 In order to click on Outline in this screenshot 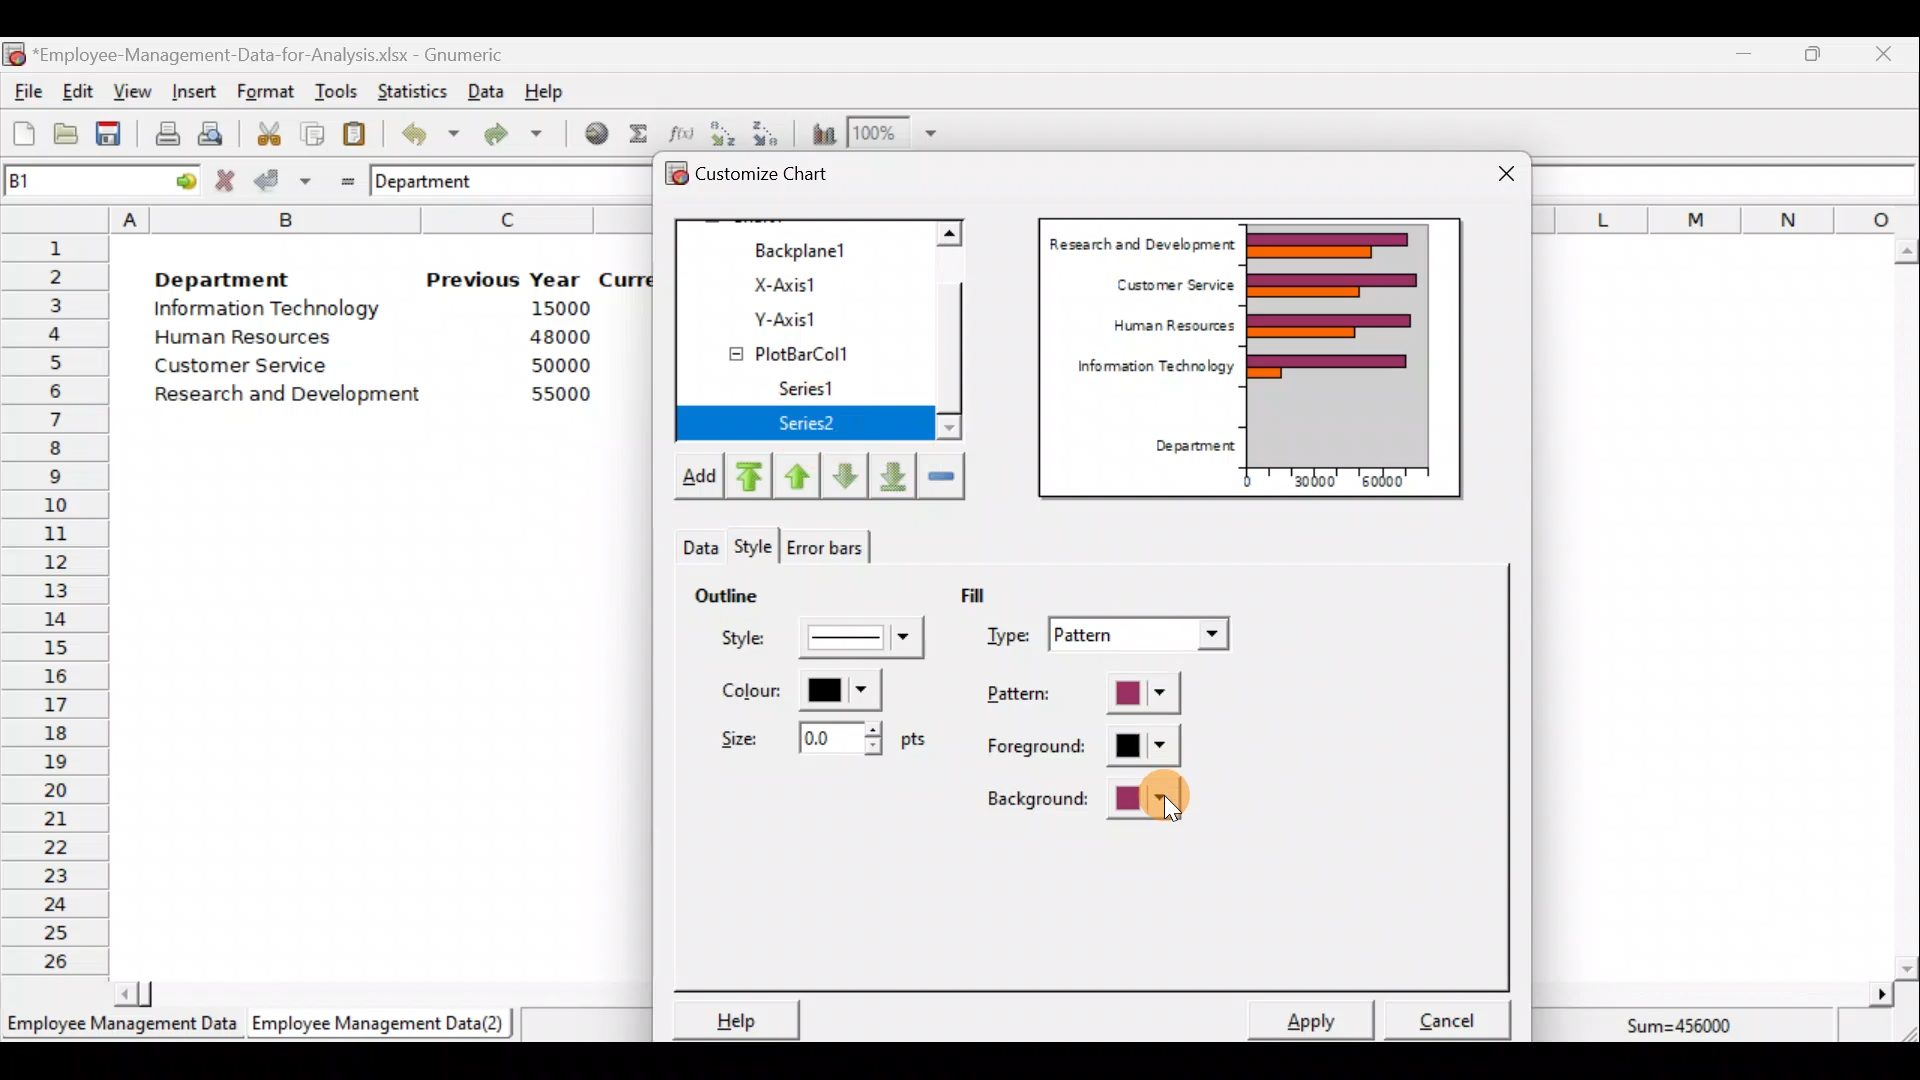, I will do `click(726, 592)`.